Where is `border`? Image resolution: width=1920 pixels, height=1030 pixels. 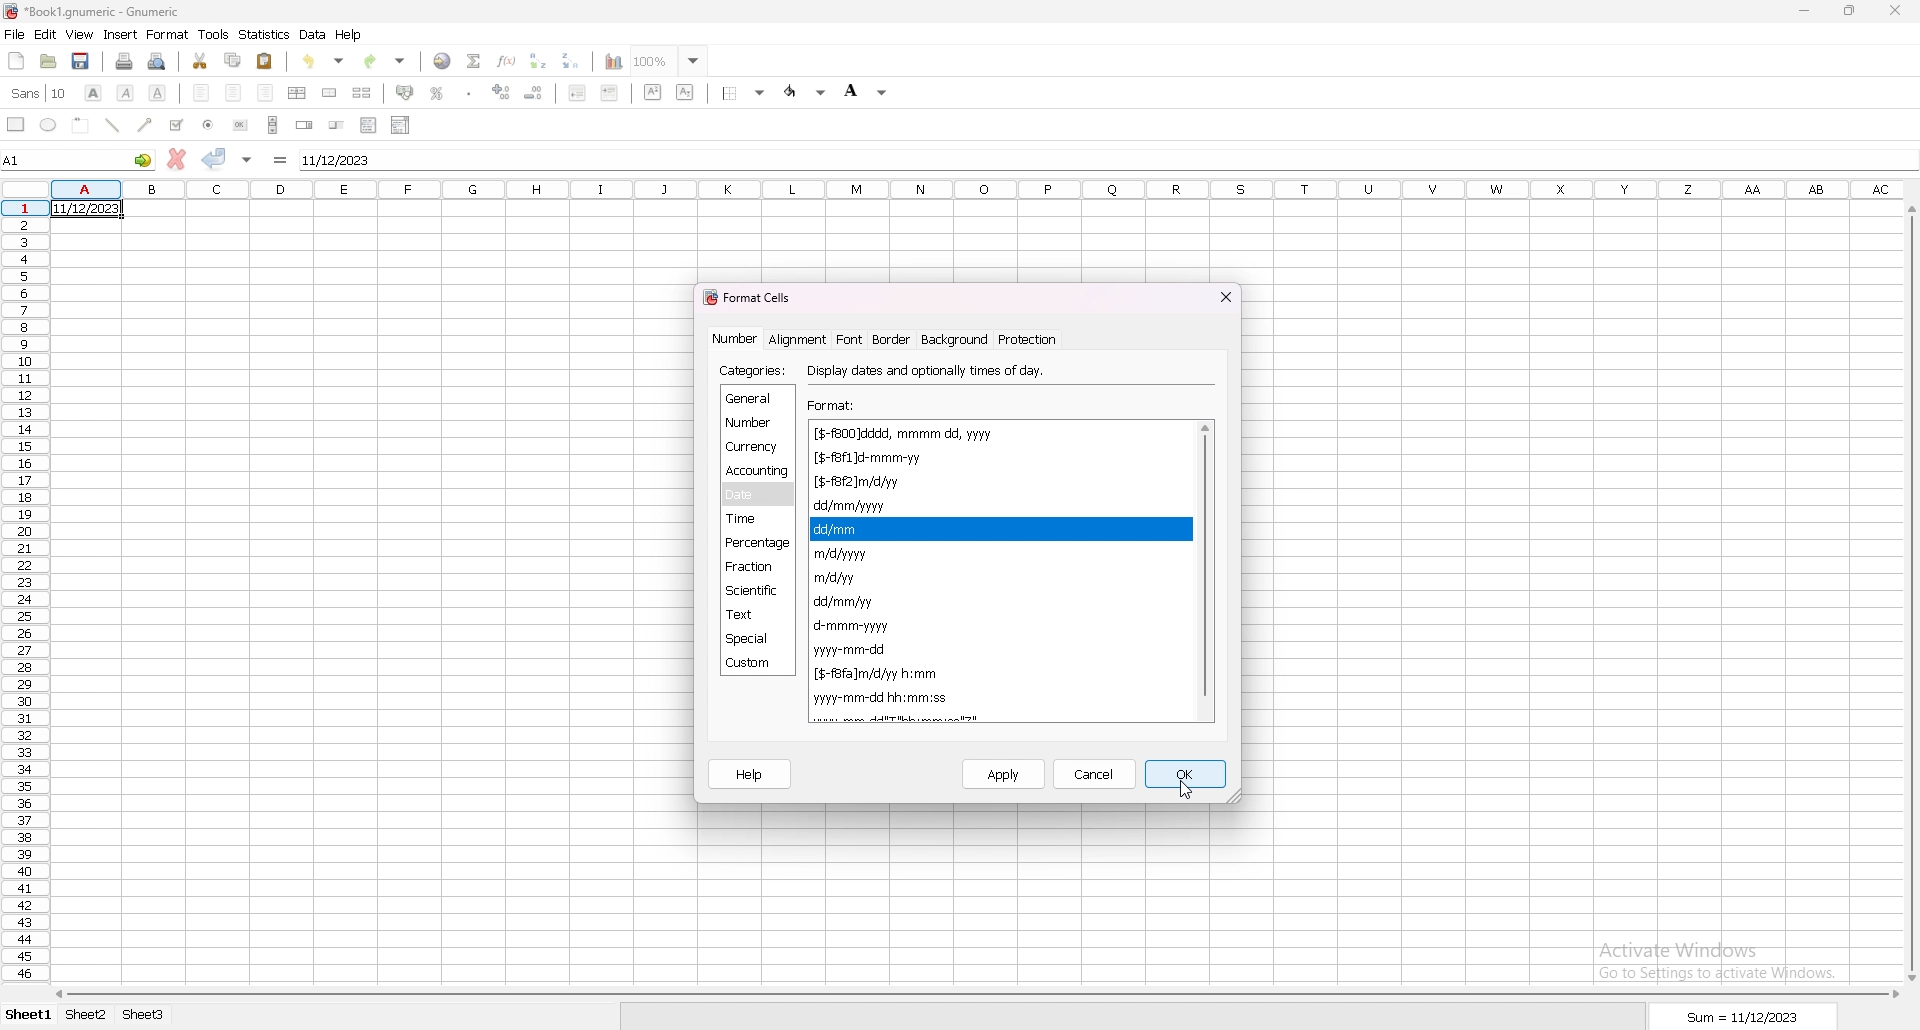 border is located at coordinates (744, 94).